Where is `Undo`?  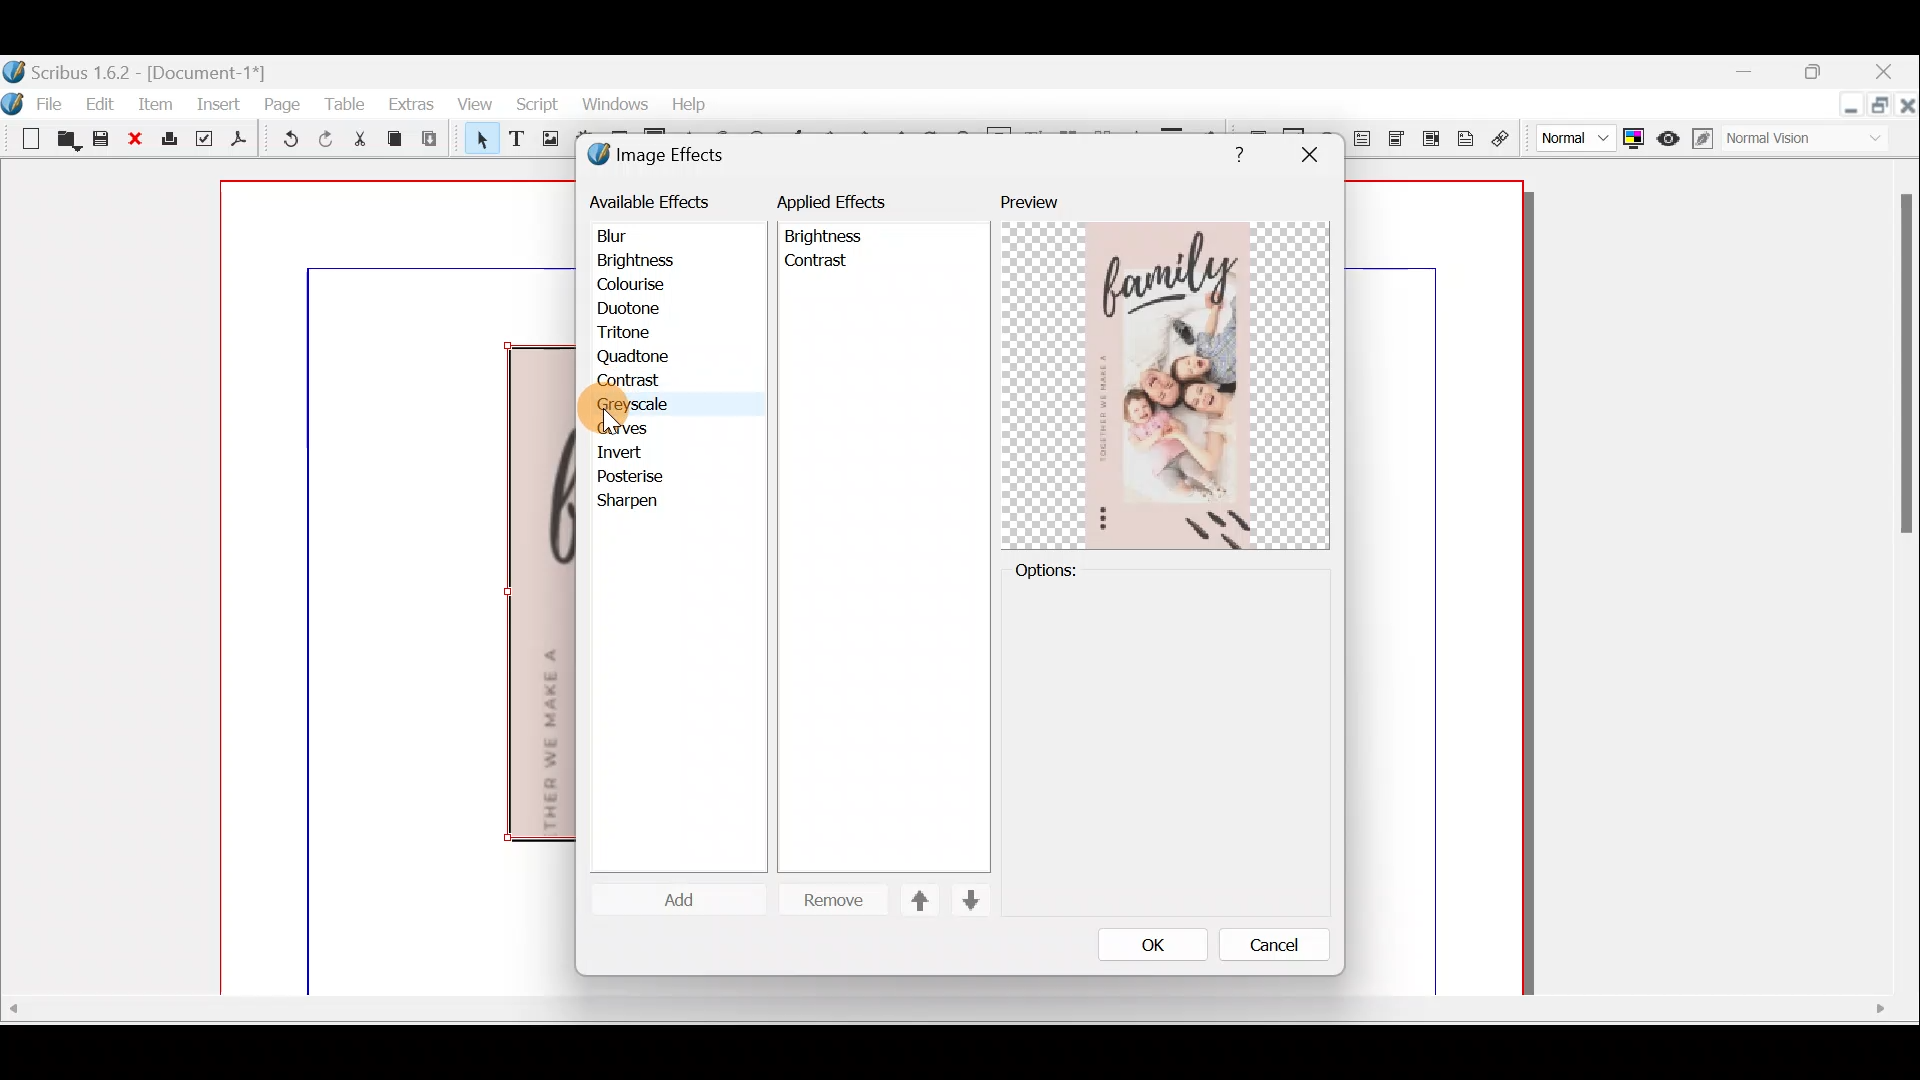
Undo is located at coordinates (281, 140).